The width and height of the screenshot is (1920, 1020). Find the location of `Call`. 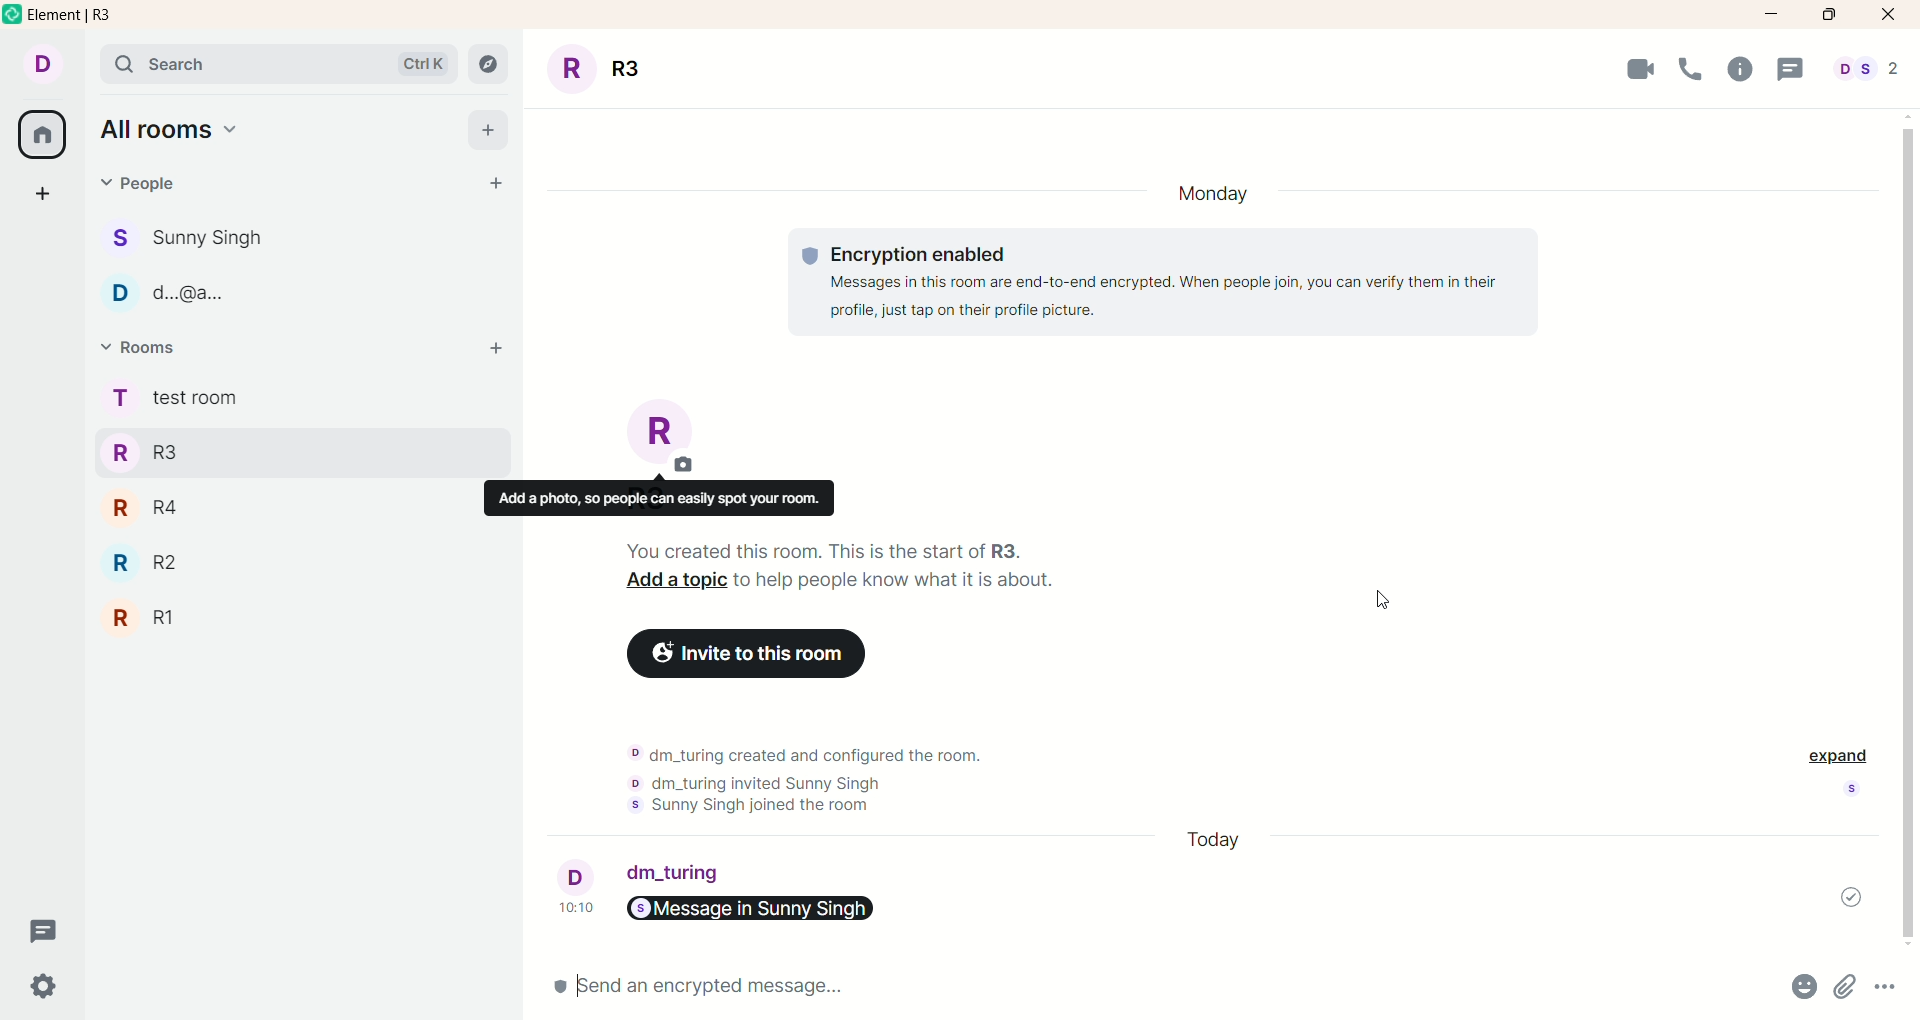

Call is located at coordinates (1693, 66).